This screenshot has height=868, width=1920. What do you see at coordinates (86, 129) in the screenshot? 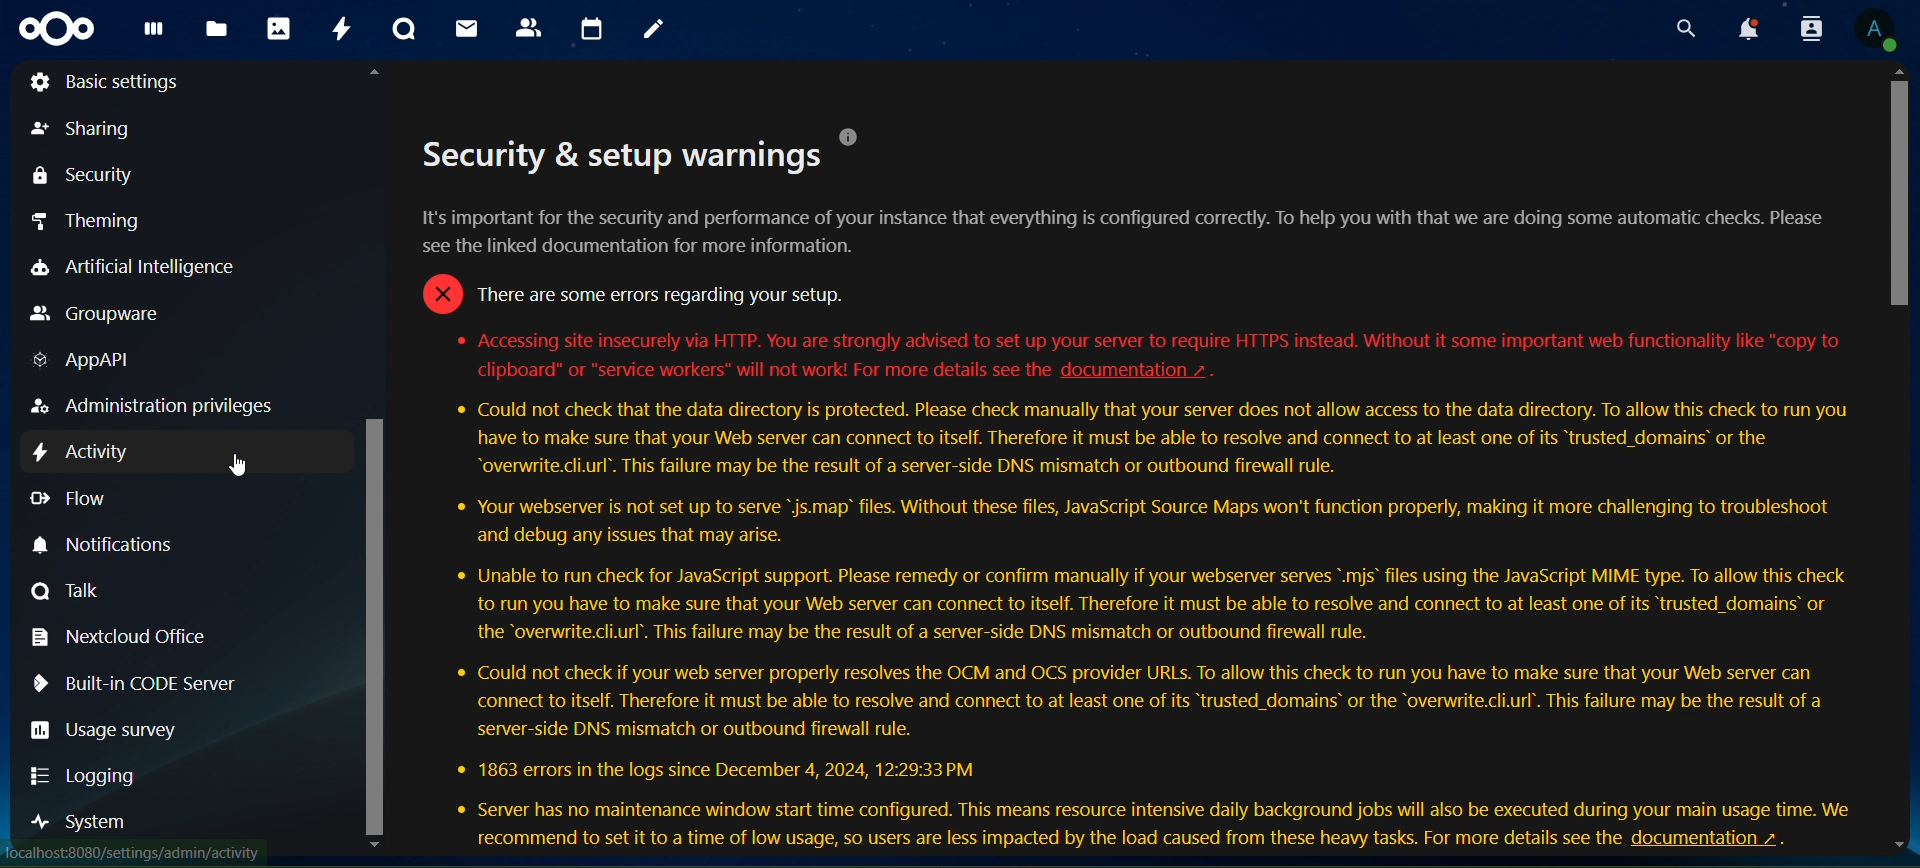
I see `sharing` at bounding box center [86, 129].